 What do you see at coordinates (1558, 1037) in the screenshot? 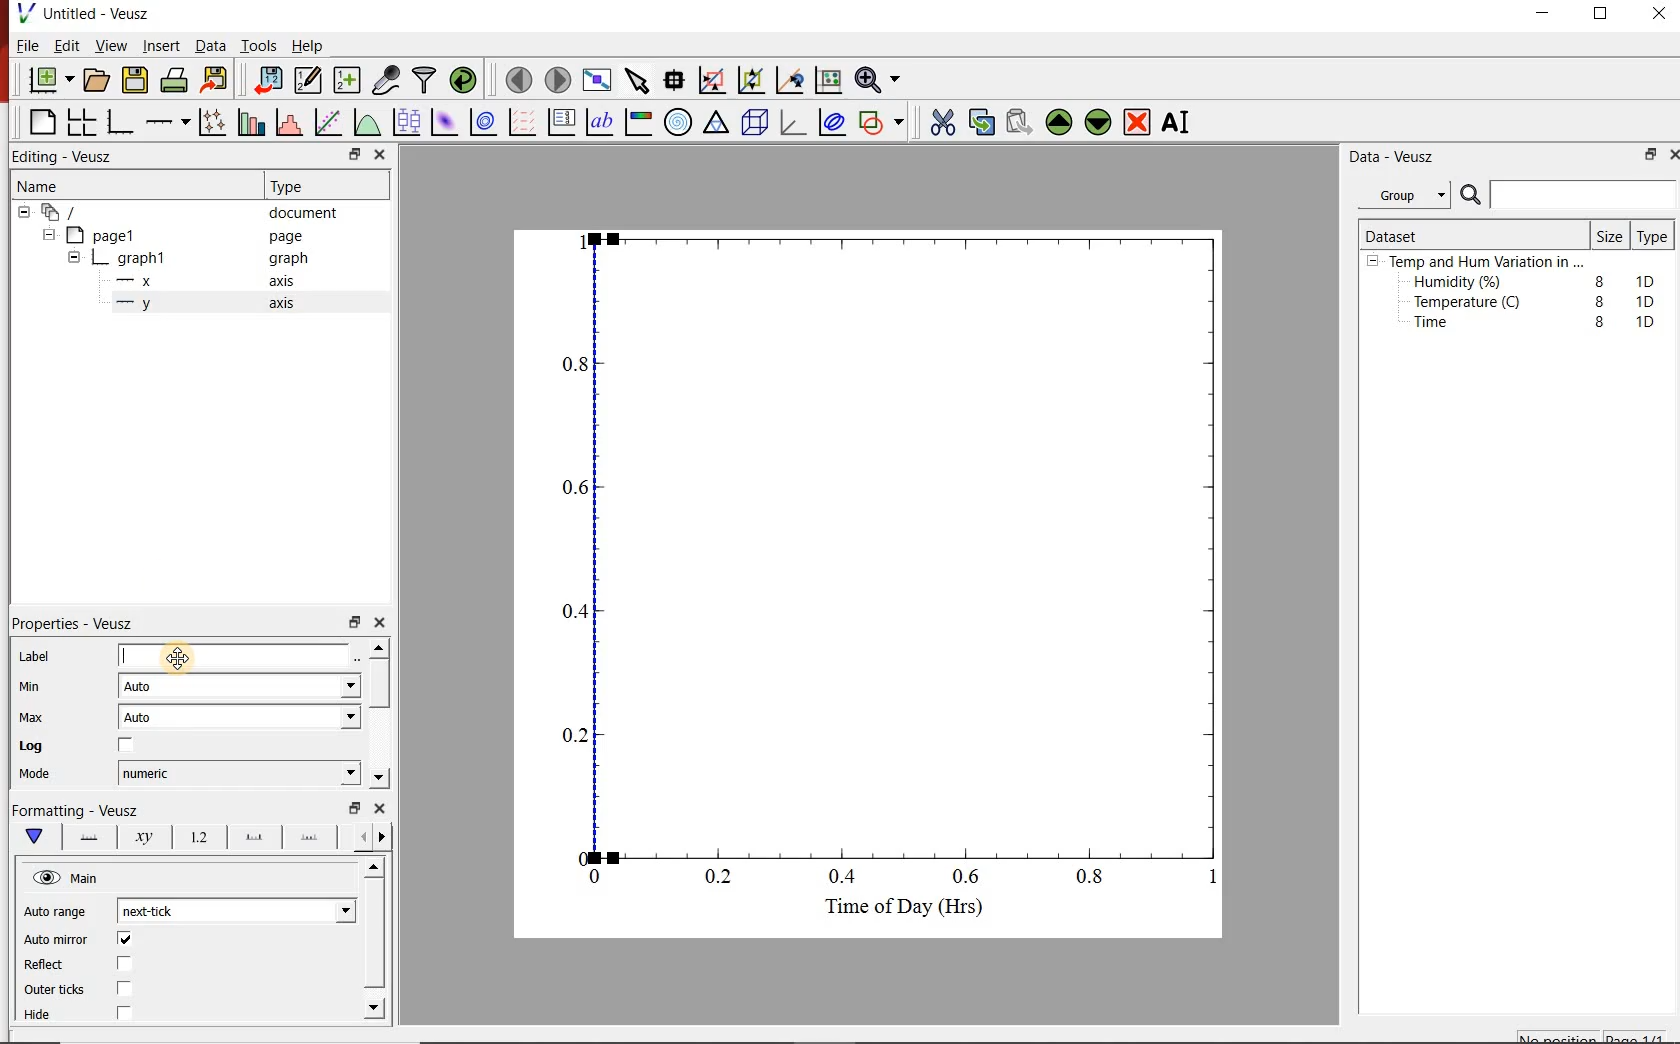
I see `No position` at bounding box center [1558, 1037].